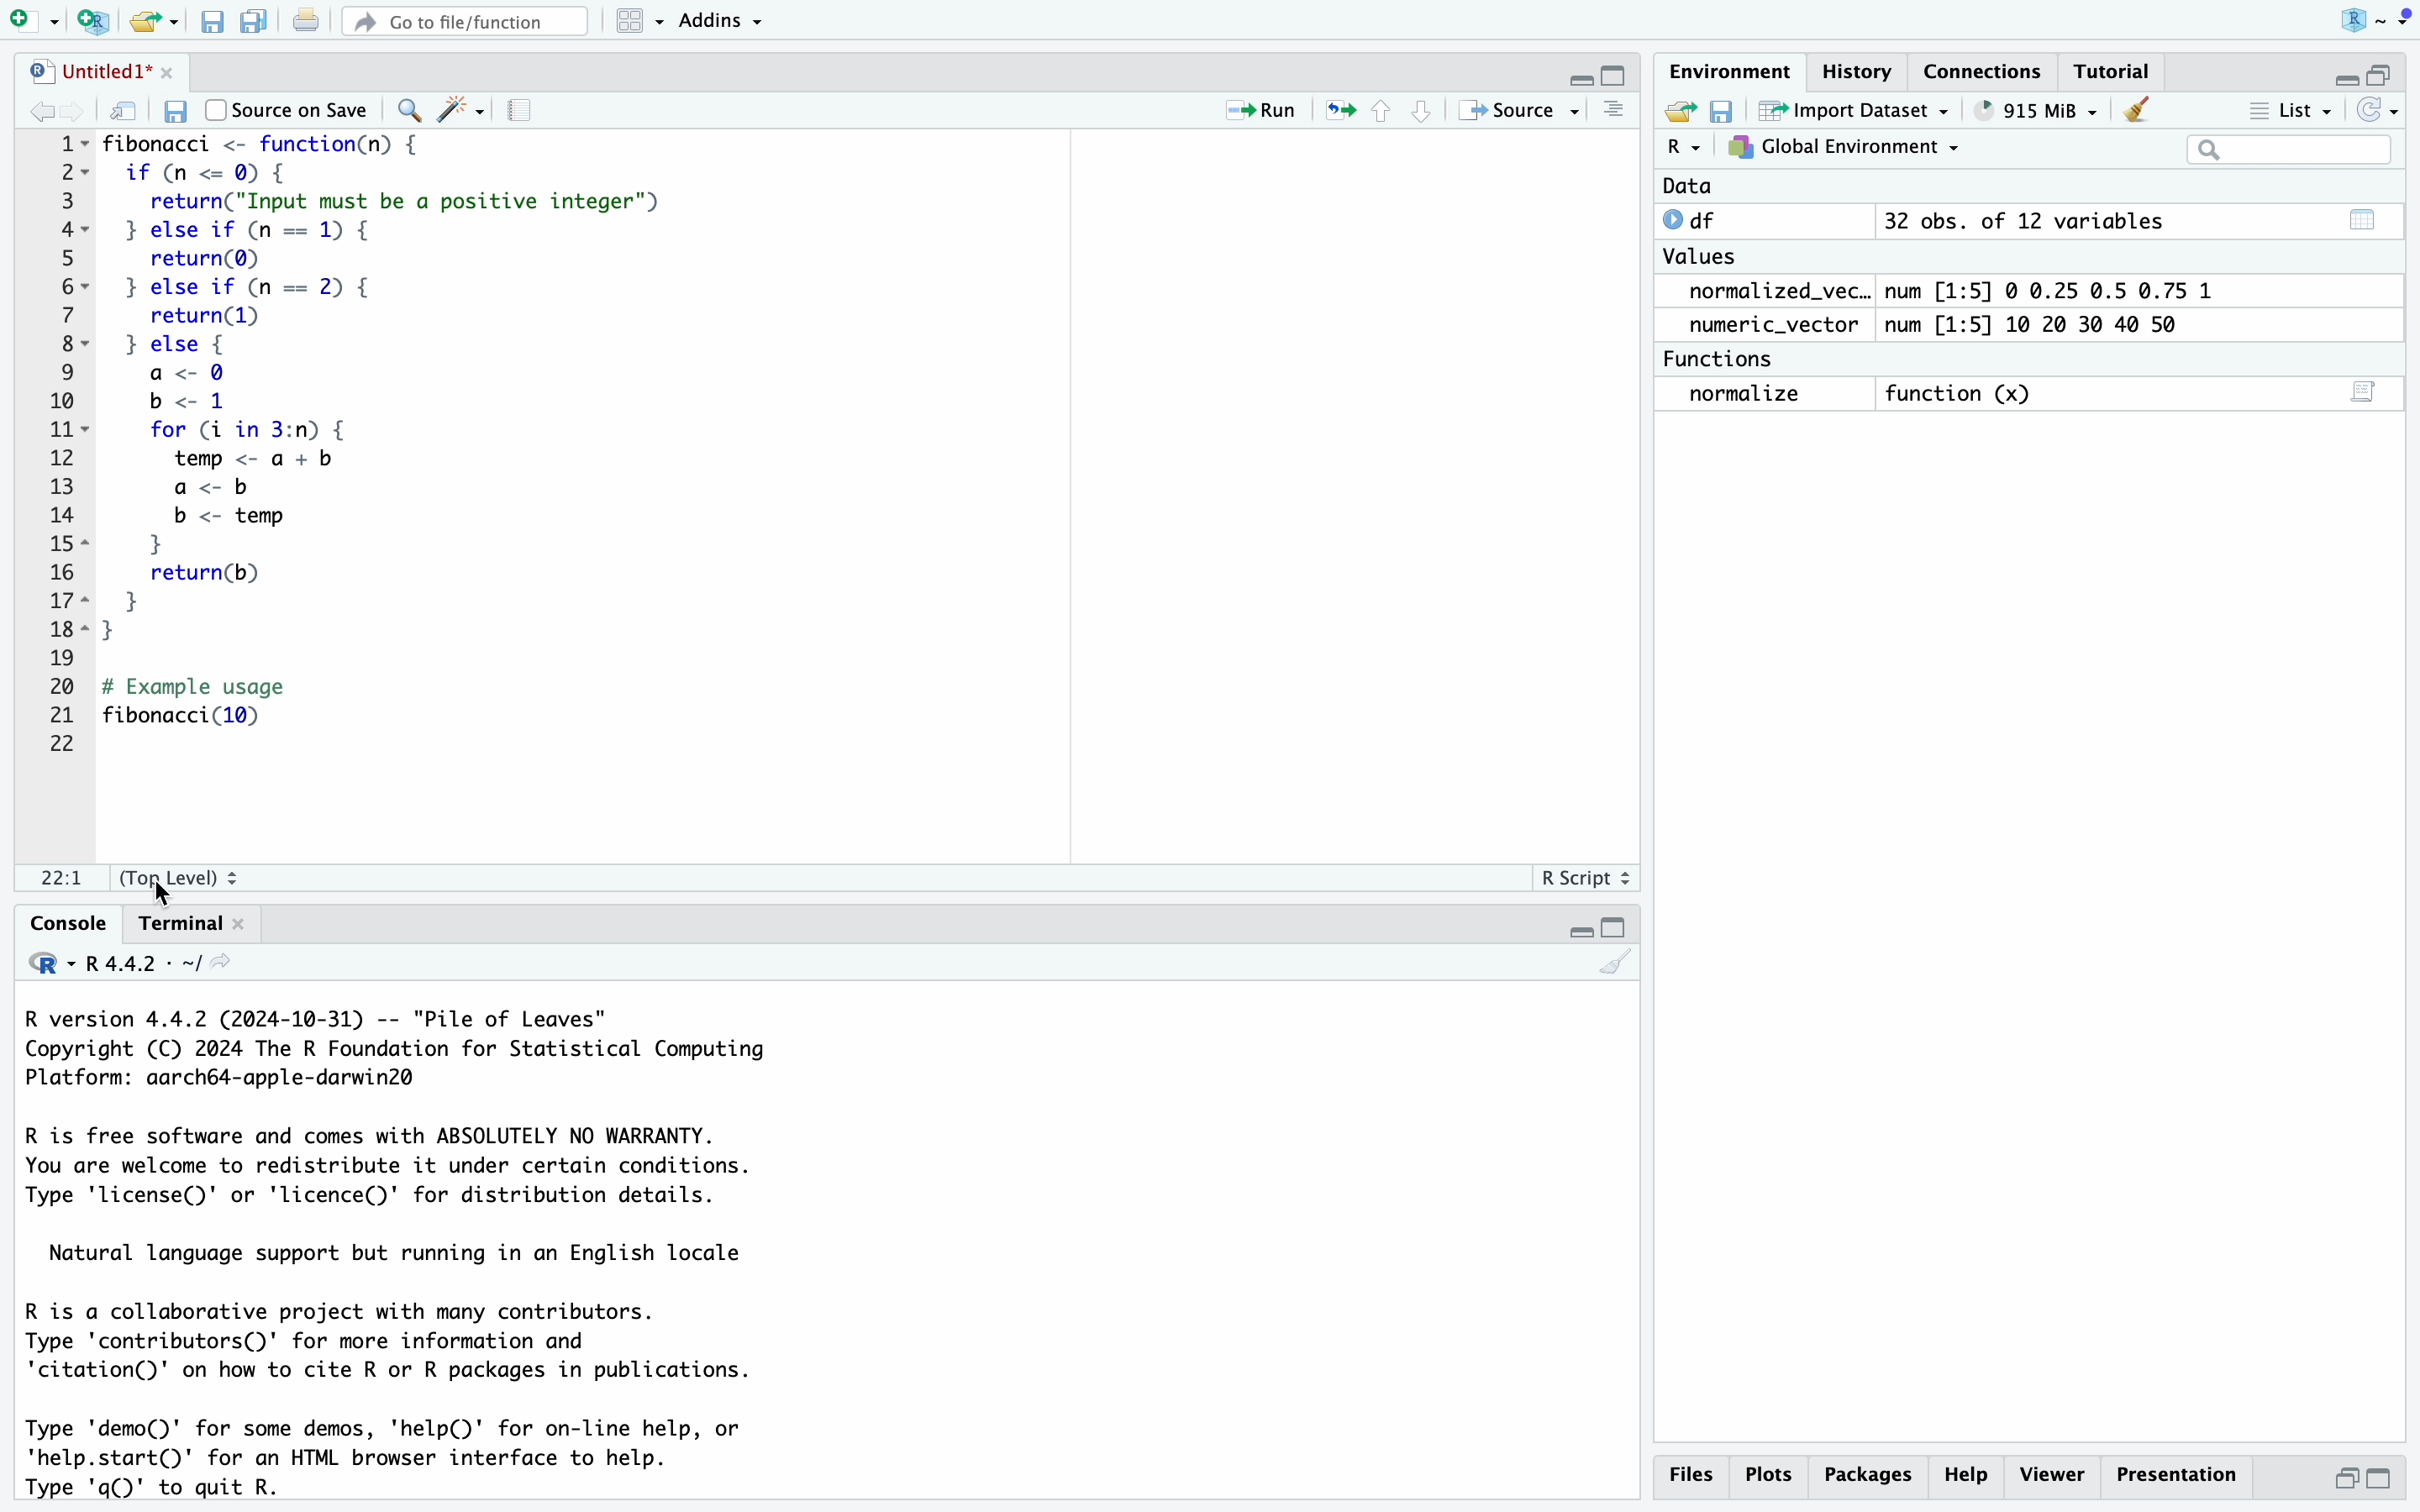 Image resolution: width=2420 pixels, height=1512 pixels. What do you see at coordinates (143, 966) in the screenshot?
I see `R 4.4.2 . ~/` at bounding box center [143, 966].